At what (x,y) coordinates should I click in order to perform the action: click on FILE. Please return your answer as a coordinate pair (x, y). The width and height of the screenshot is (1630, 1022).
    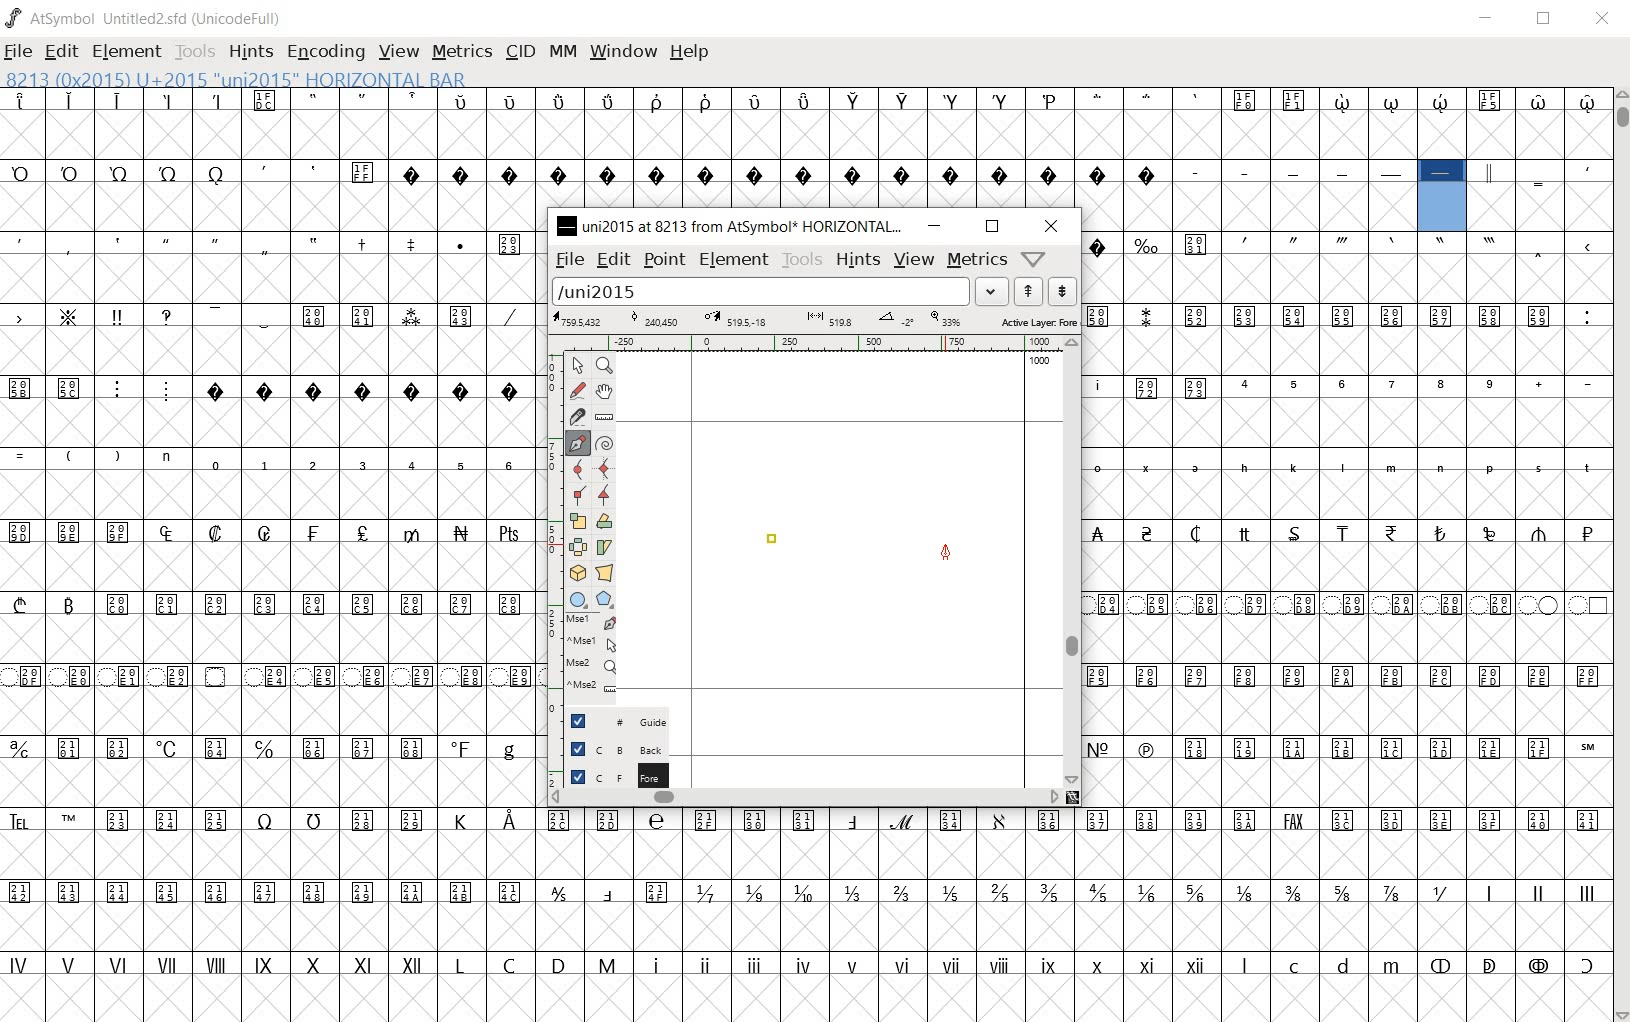
    Looking at the image, I should click on (21, 50).